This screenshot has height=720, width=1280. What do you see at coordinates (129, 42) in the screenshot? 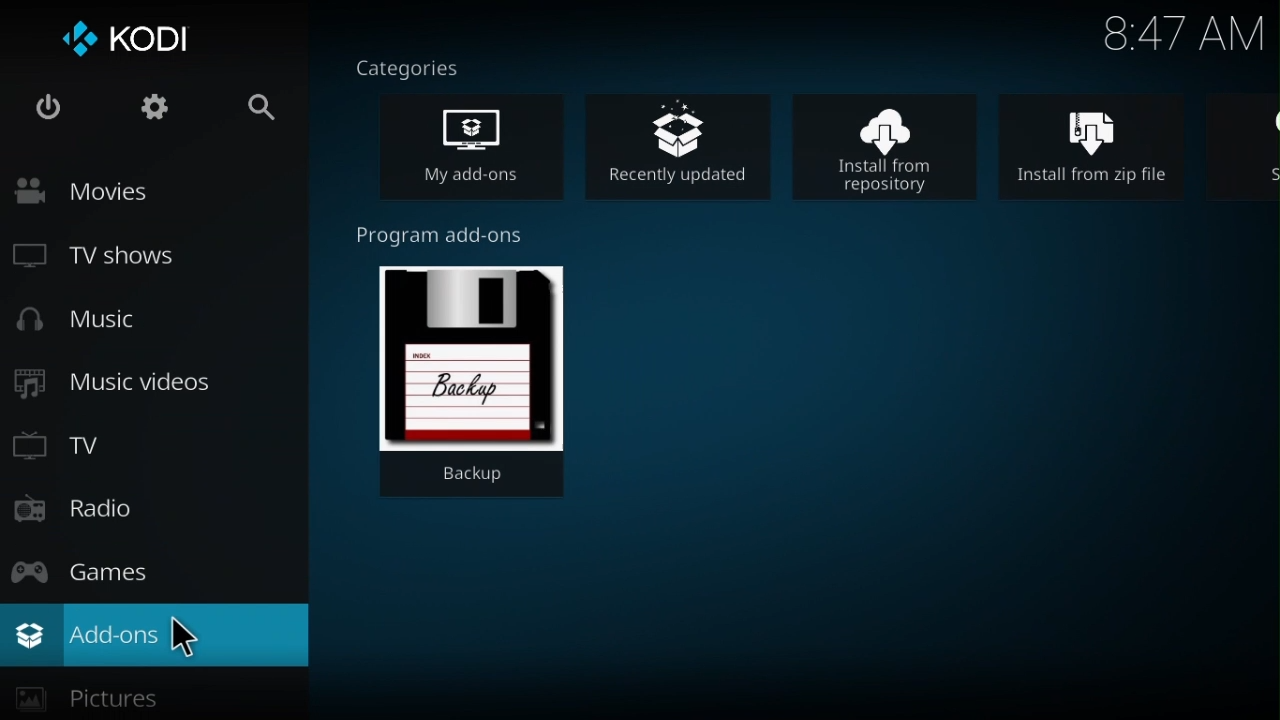
I see `Kodi logo` at bounding box center [129, 42].